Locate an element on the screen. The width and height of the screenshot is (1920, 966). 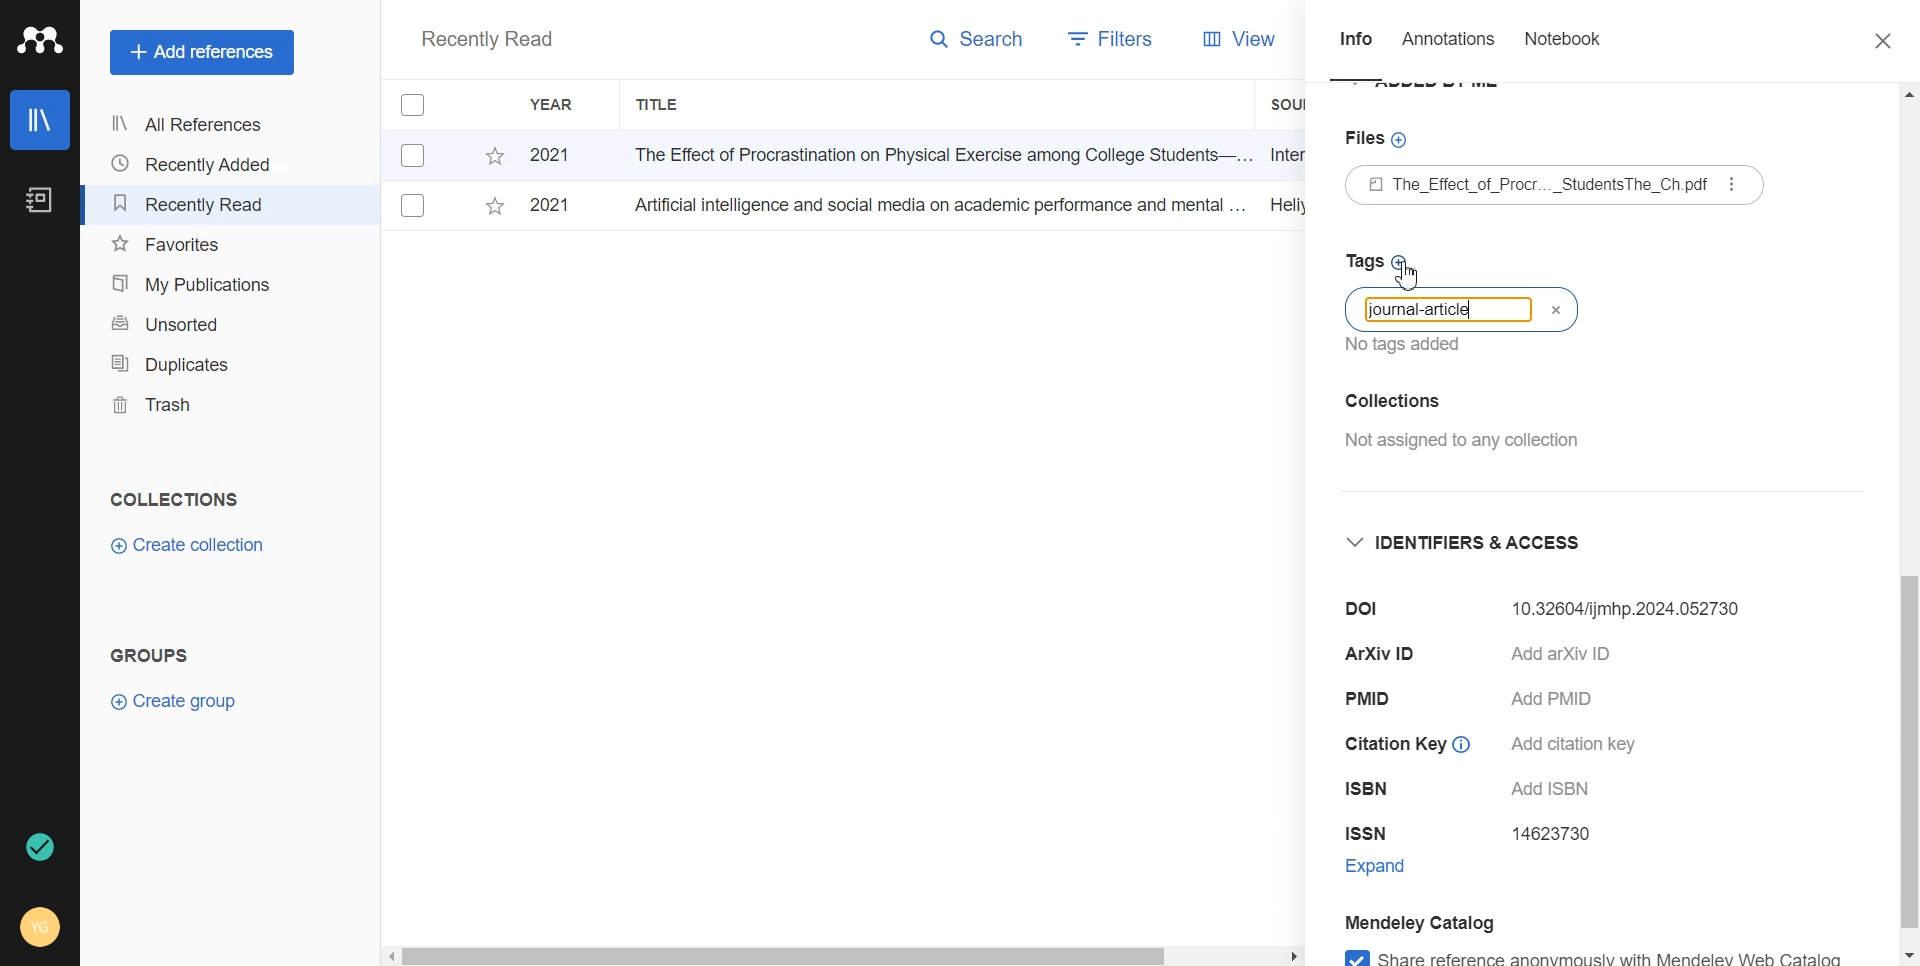
My Publications is located at coordinates (196, 284).